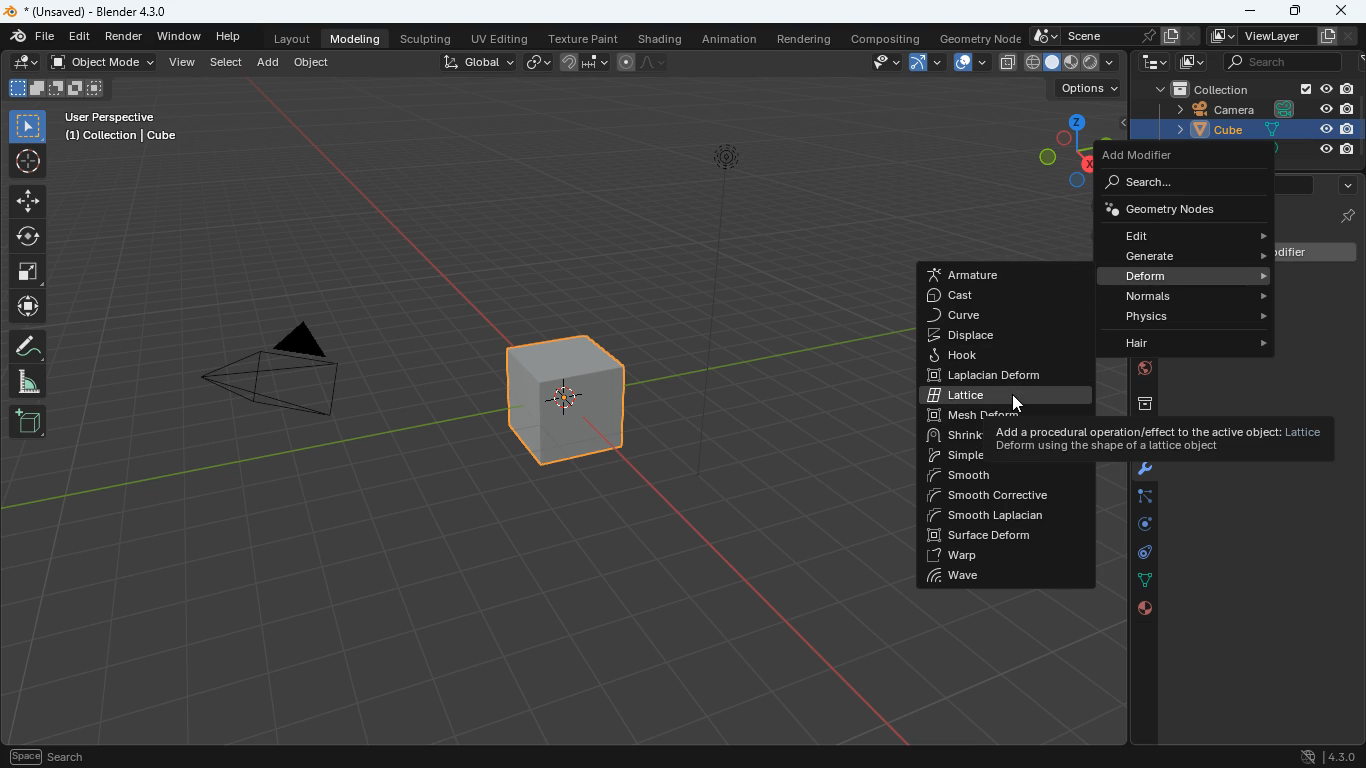  I want to click on tech, so click(1155, 63).